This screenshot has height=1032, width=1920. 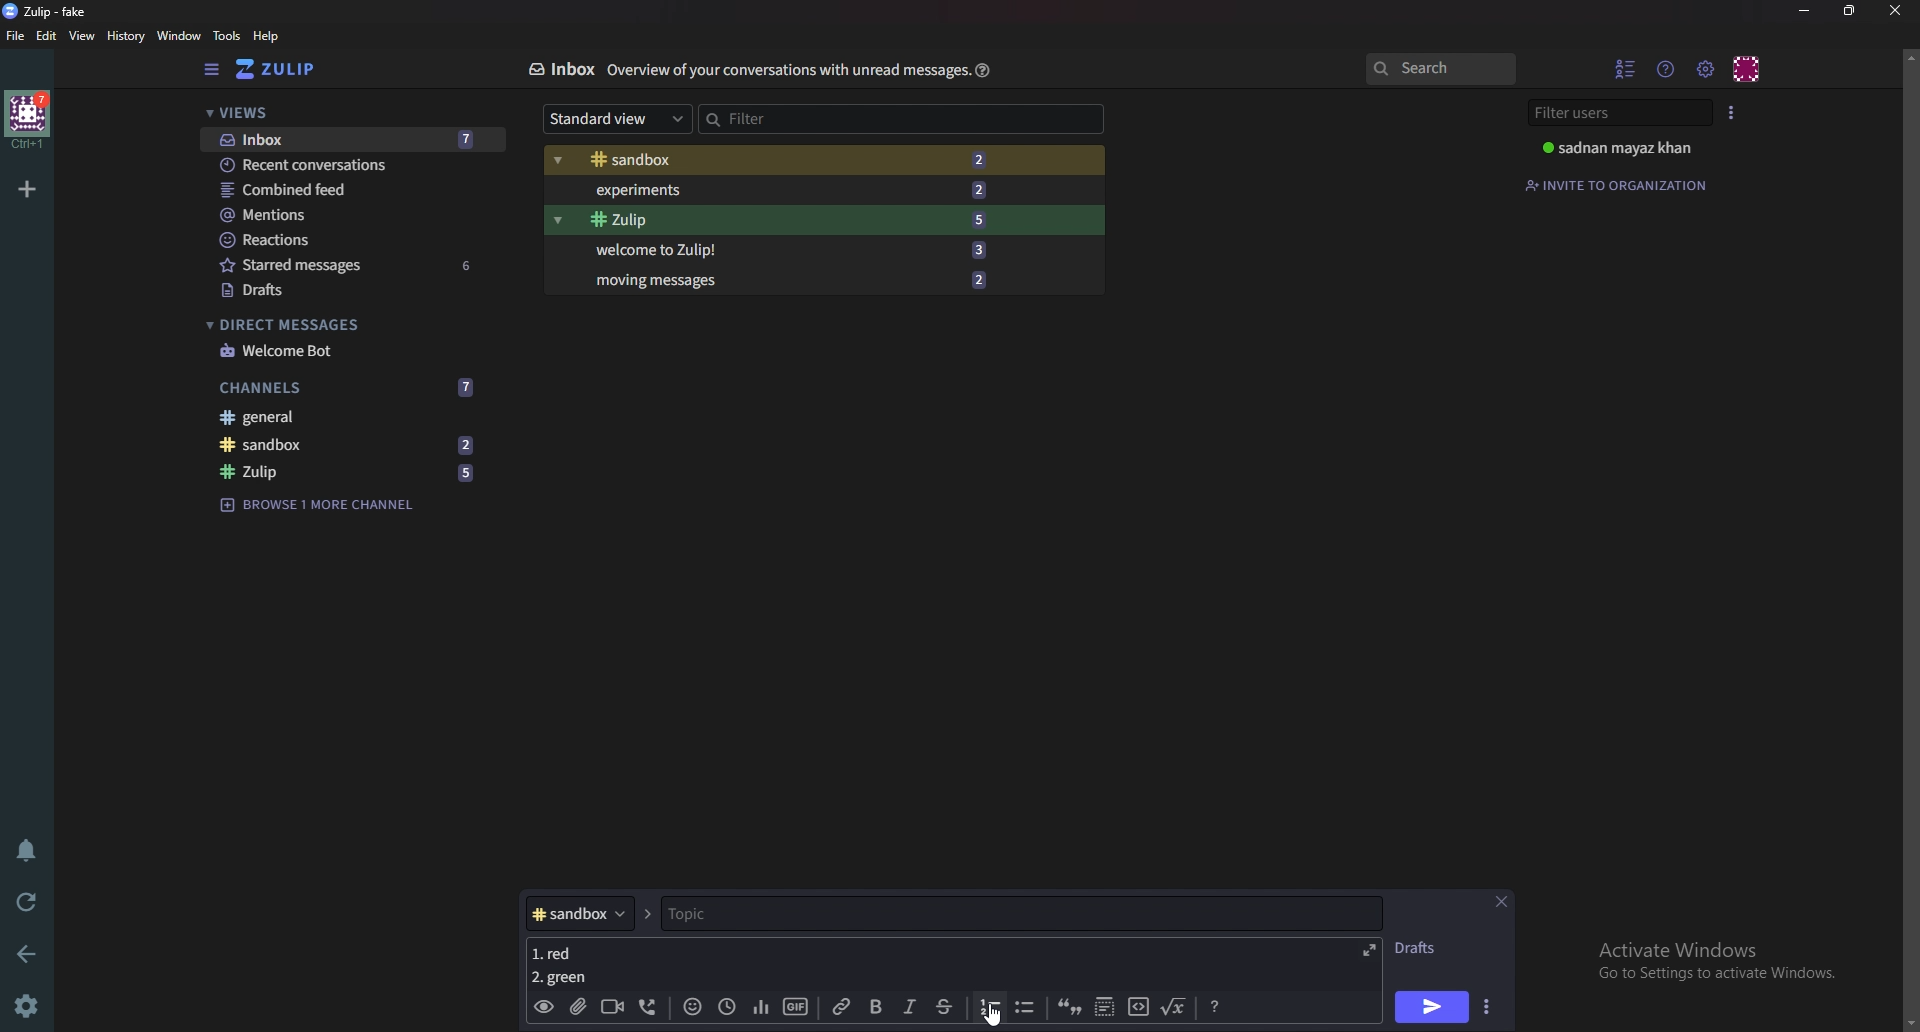 I want to click on Italic, so click(x=908, y=1010).